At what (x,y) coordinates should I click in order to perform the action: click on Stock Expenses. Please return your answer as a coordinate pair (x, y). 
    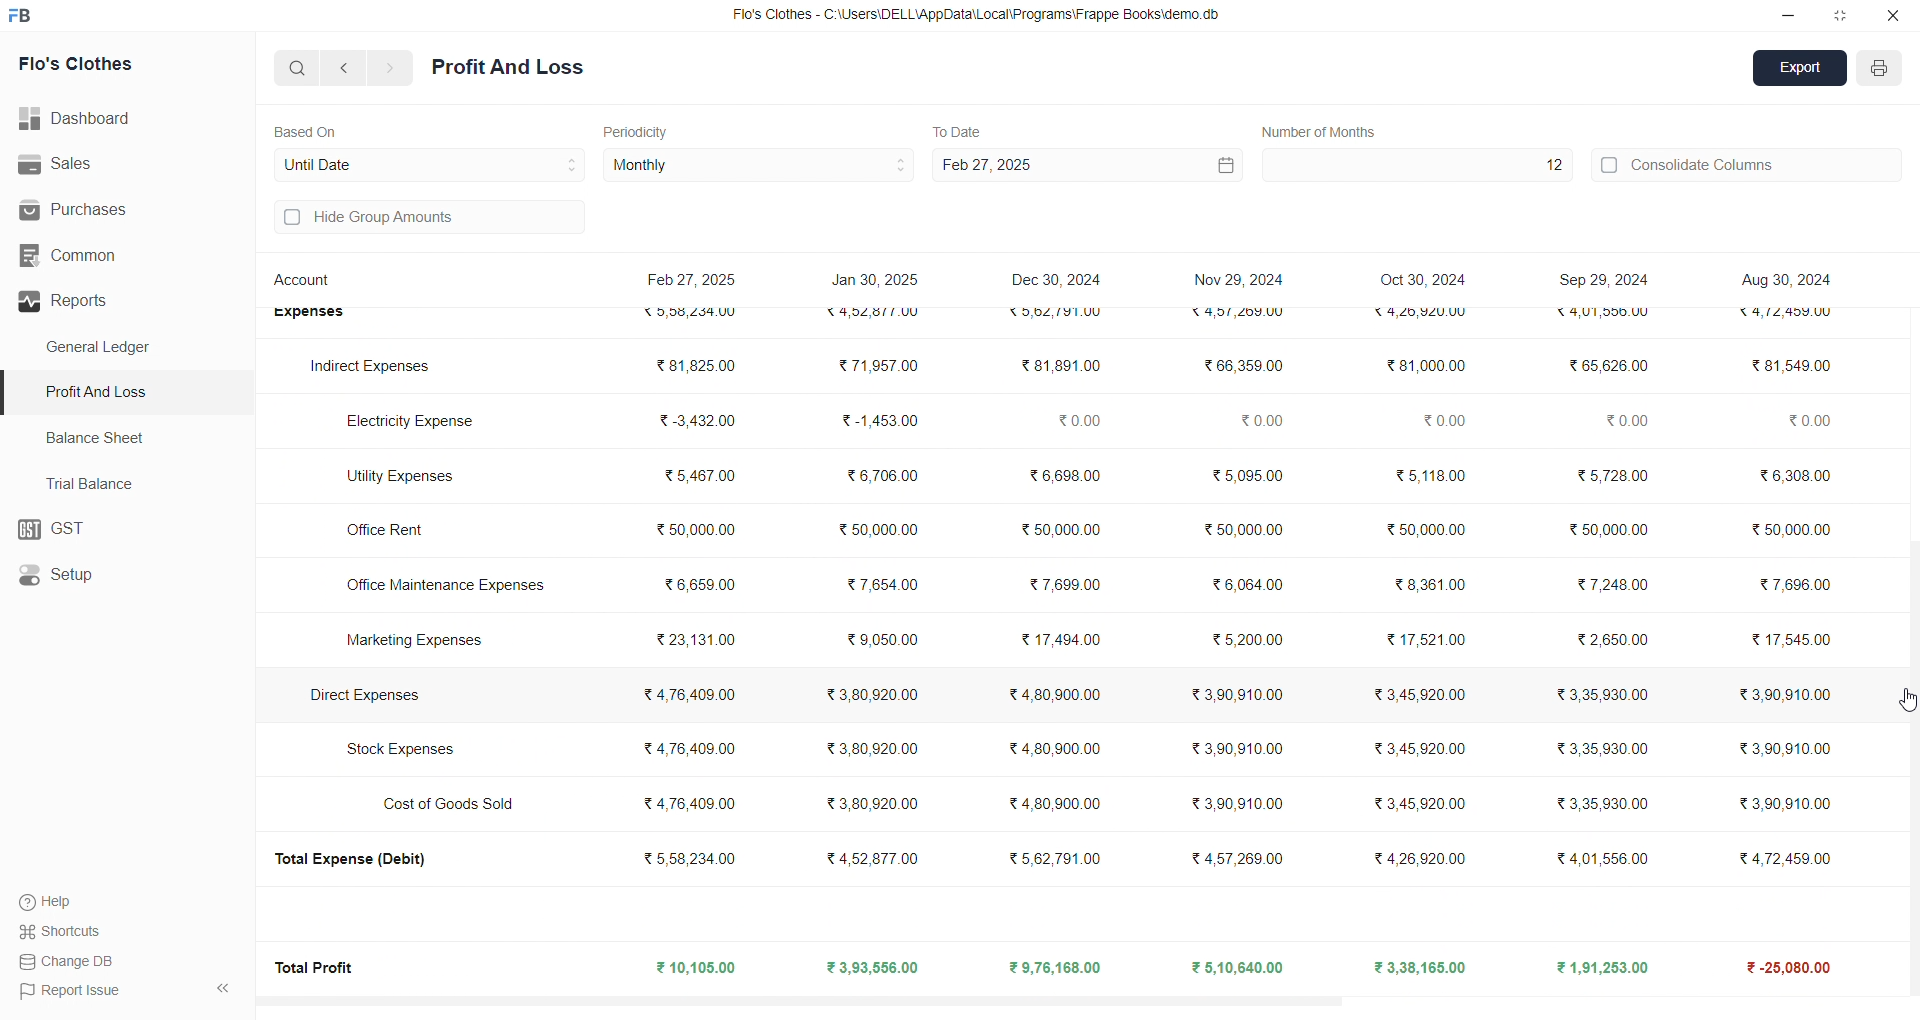
    Looking at the image, I should click on (401, 750).